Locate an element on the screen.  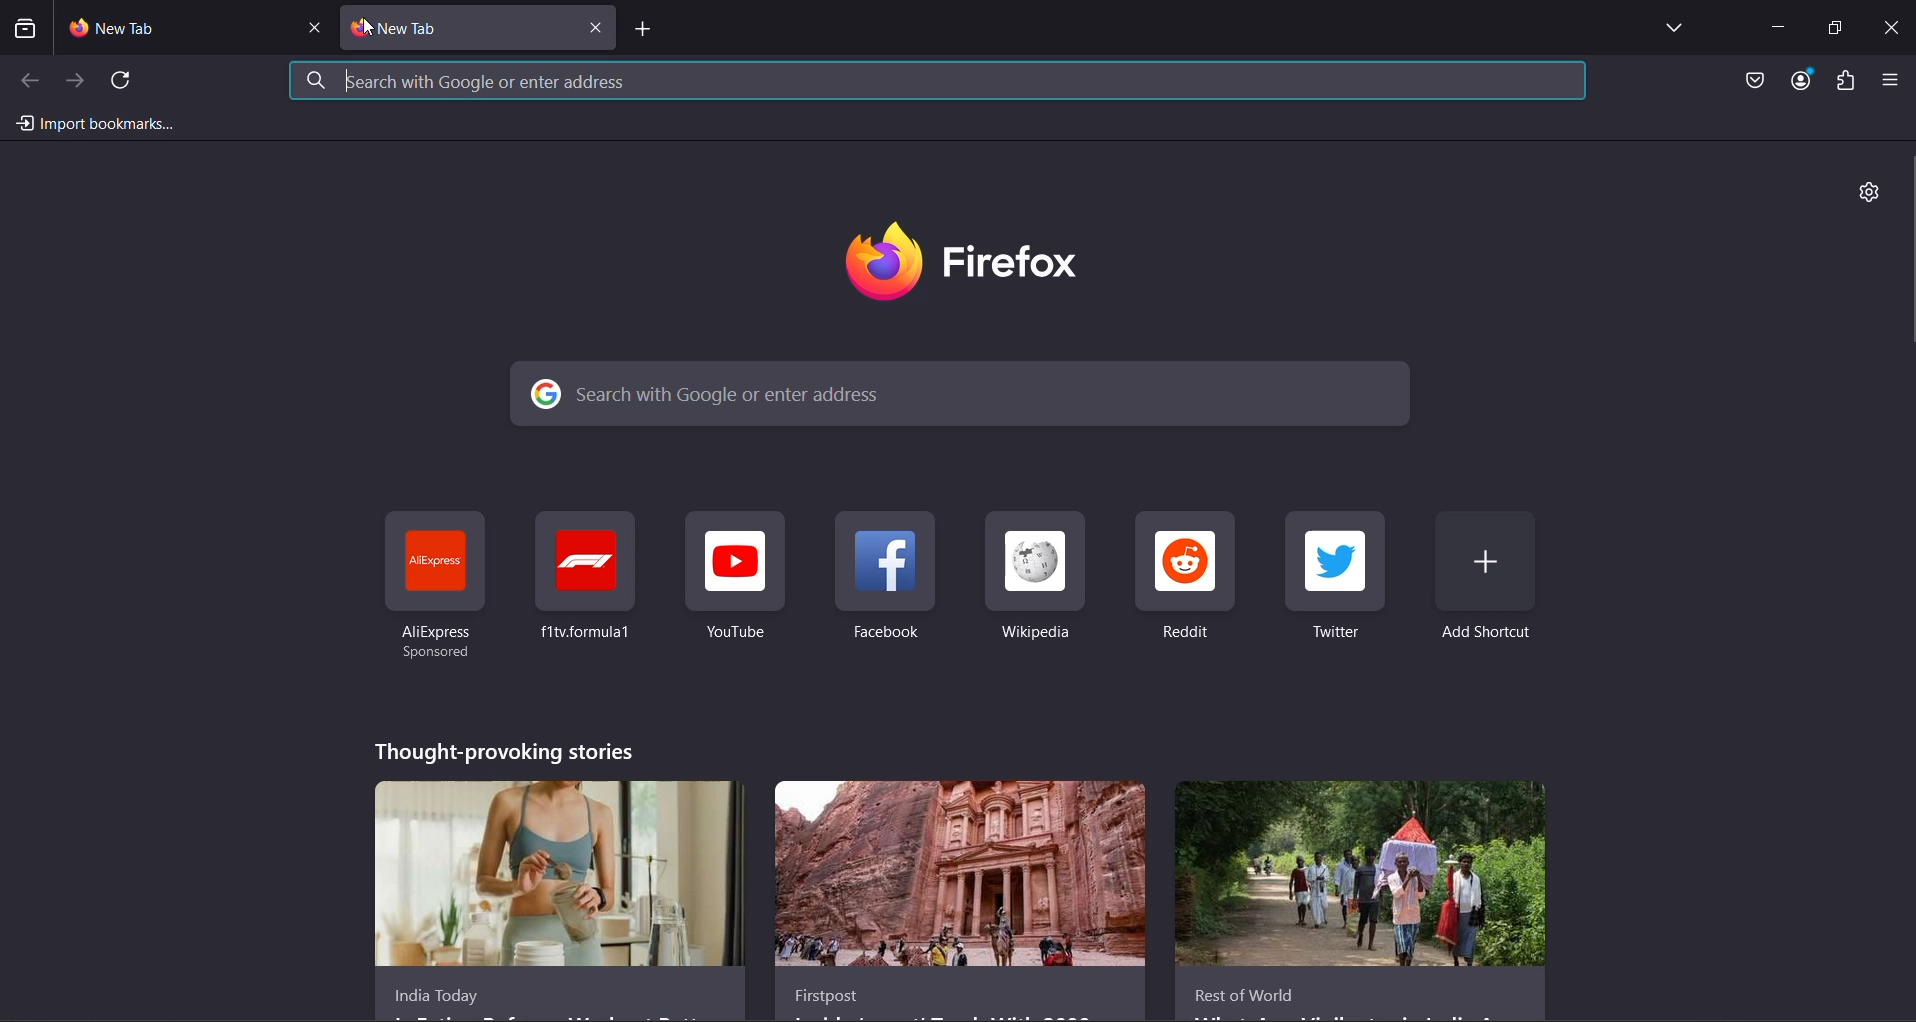
import bookmarks is located at coordinates (103, 123).